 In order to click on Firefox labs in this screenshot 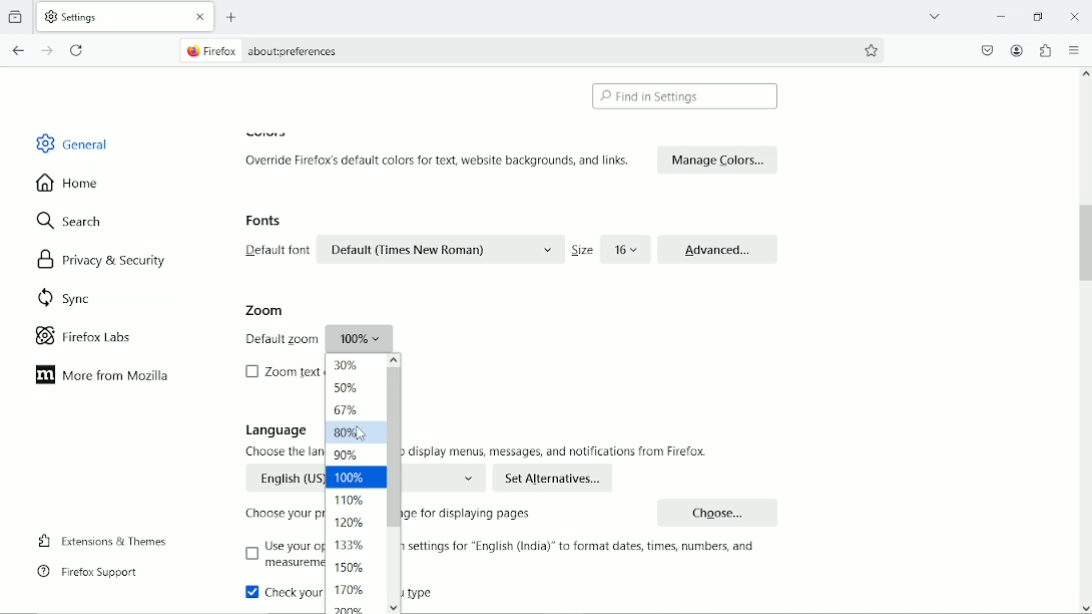, I will do `click(96, 337)`.